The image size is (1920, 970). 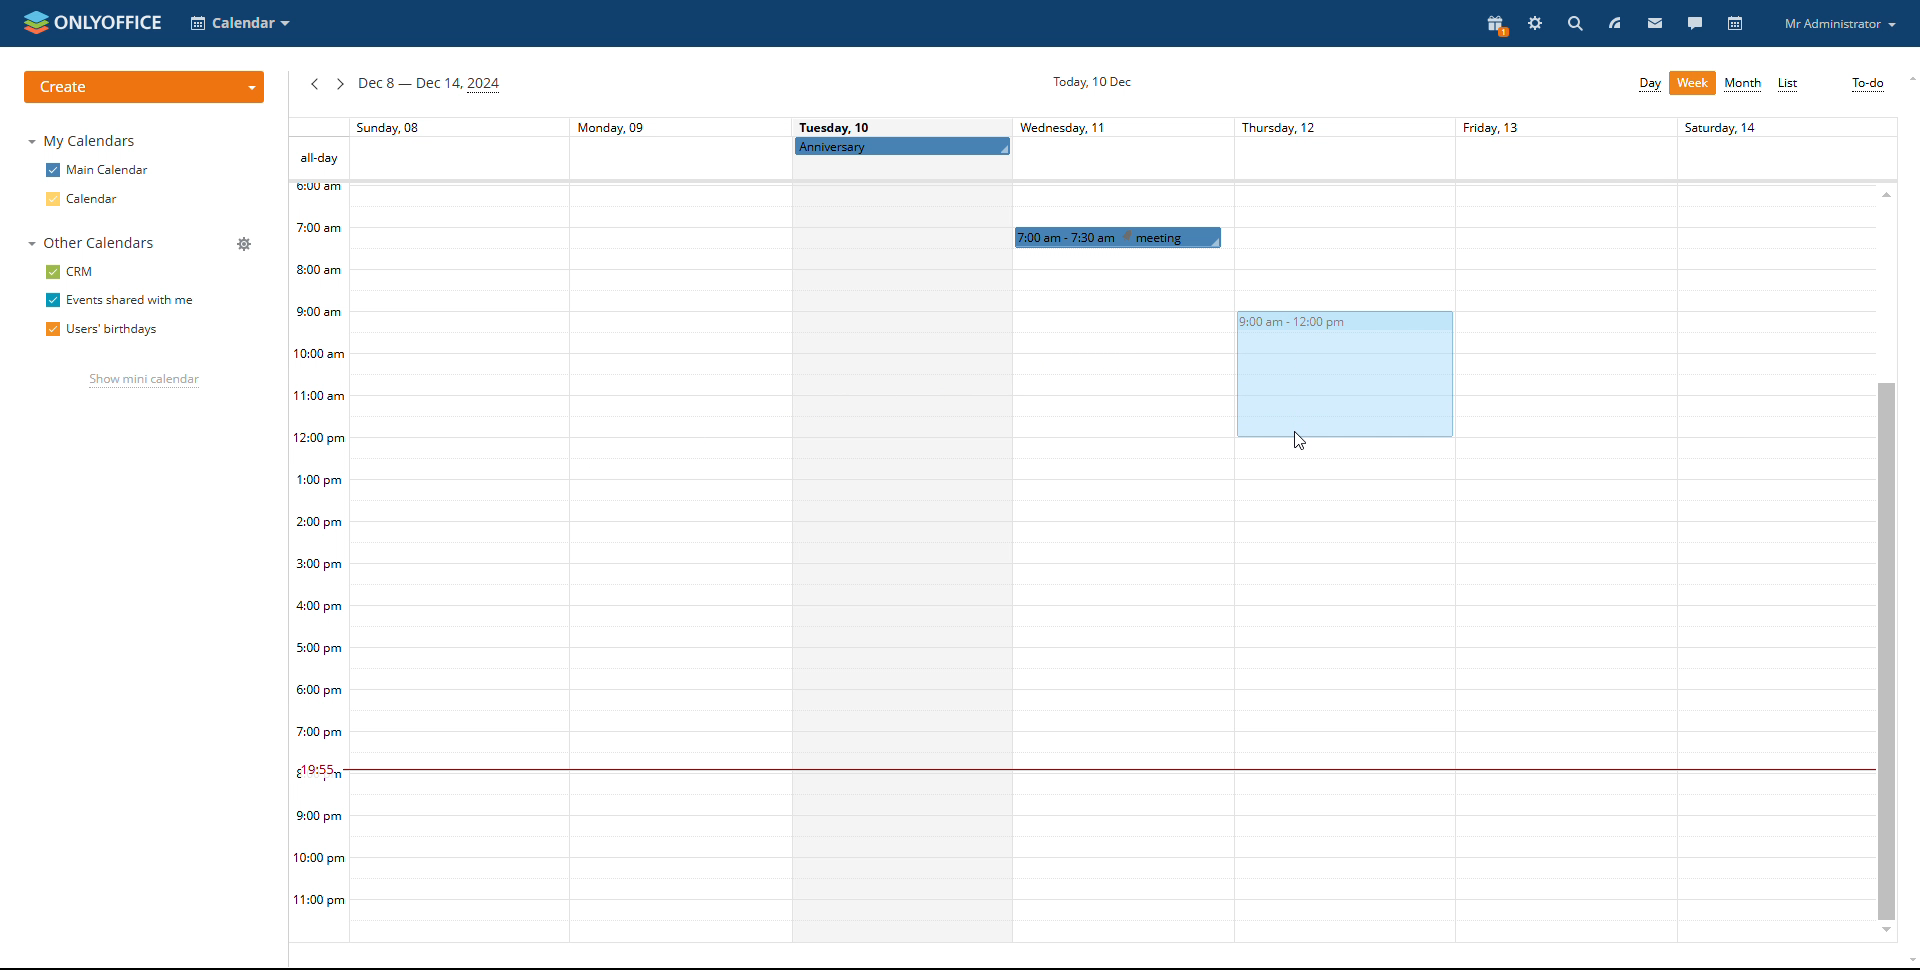 I want to click on sunday, so click(x=458, y=532).